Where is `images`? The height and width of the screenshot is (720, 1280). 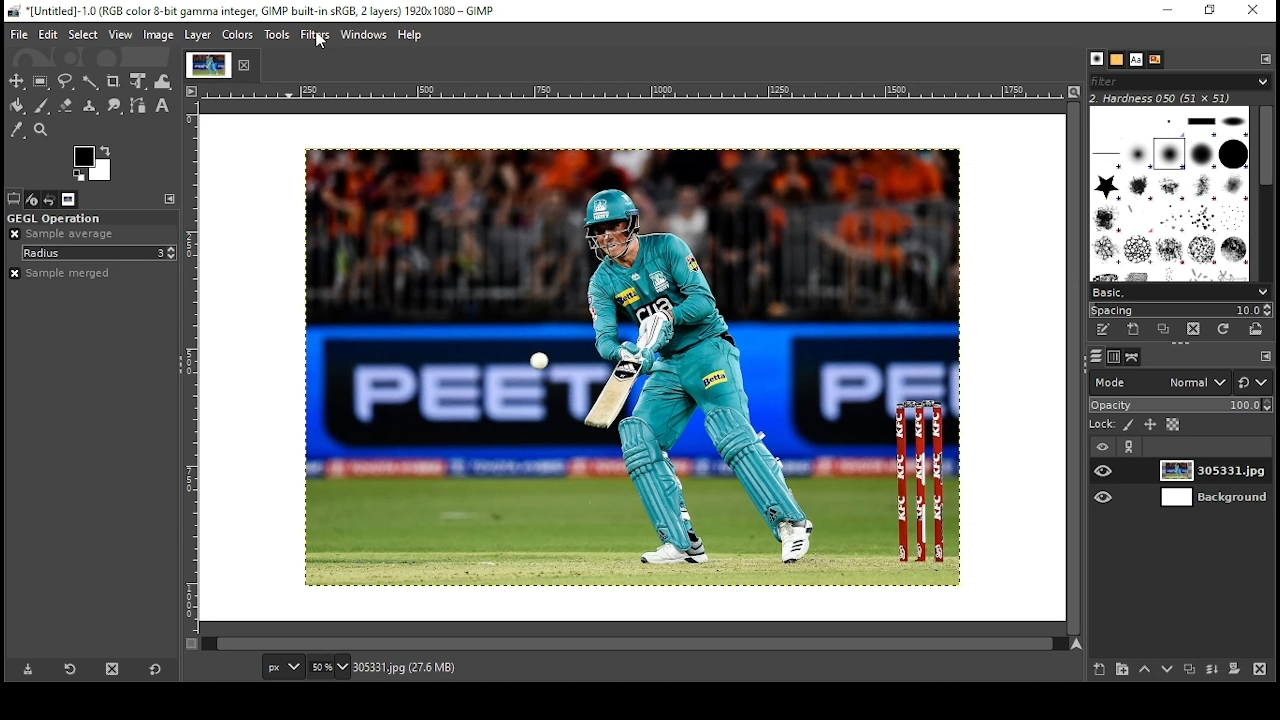
images is located at coordinates (69, 200).